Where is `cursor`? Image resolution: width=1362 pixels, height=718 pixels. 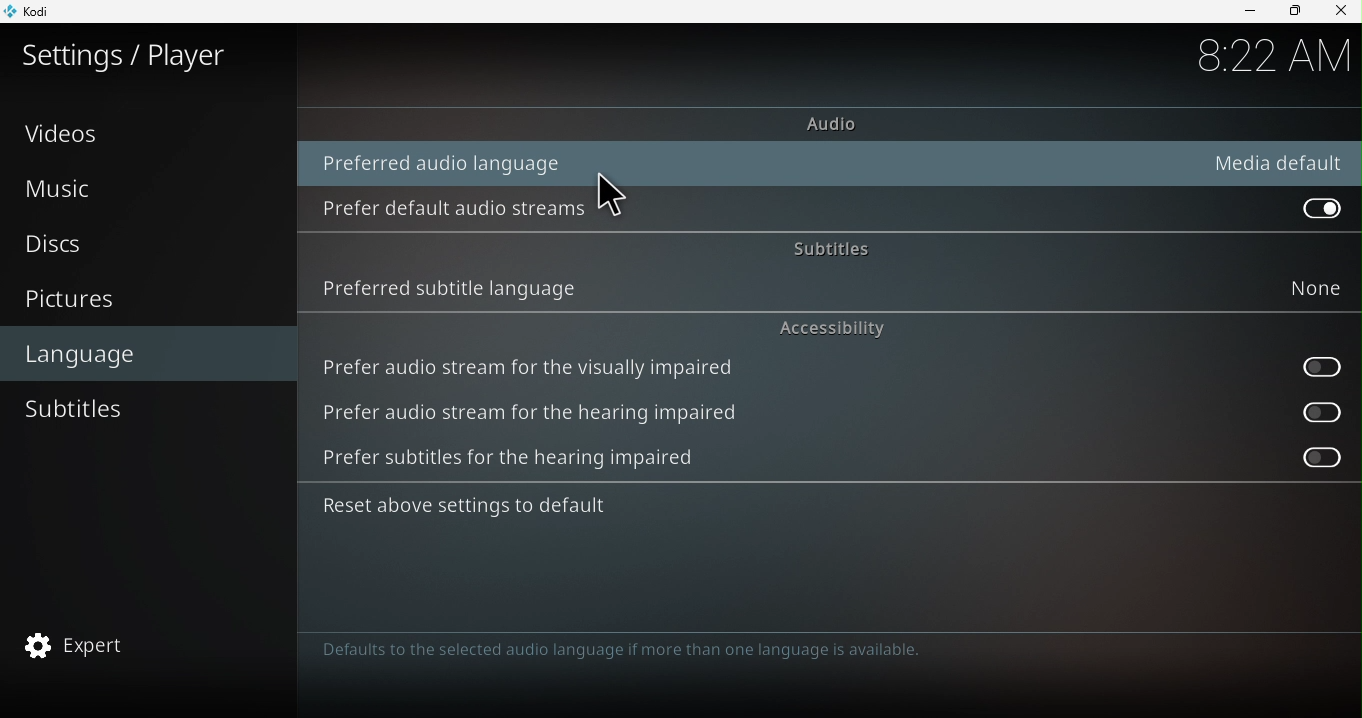 cursor is located at coordinates (617, 200).